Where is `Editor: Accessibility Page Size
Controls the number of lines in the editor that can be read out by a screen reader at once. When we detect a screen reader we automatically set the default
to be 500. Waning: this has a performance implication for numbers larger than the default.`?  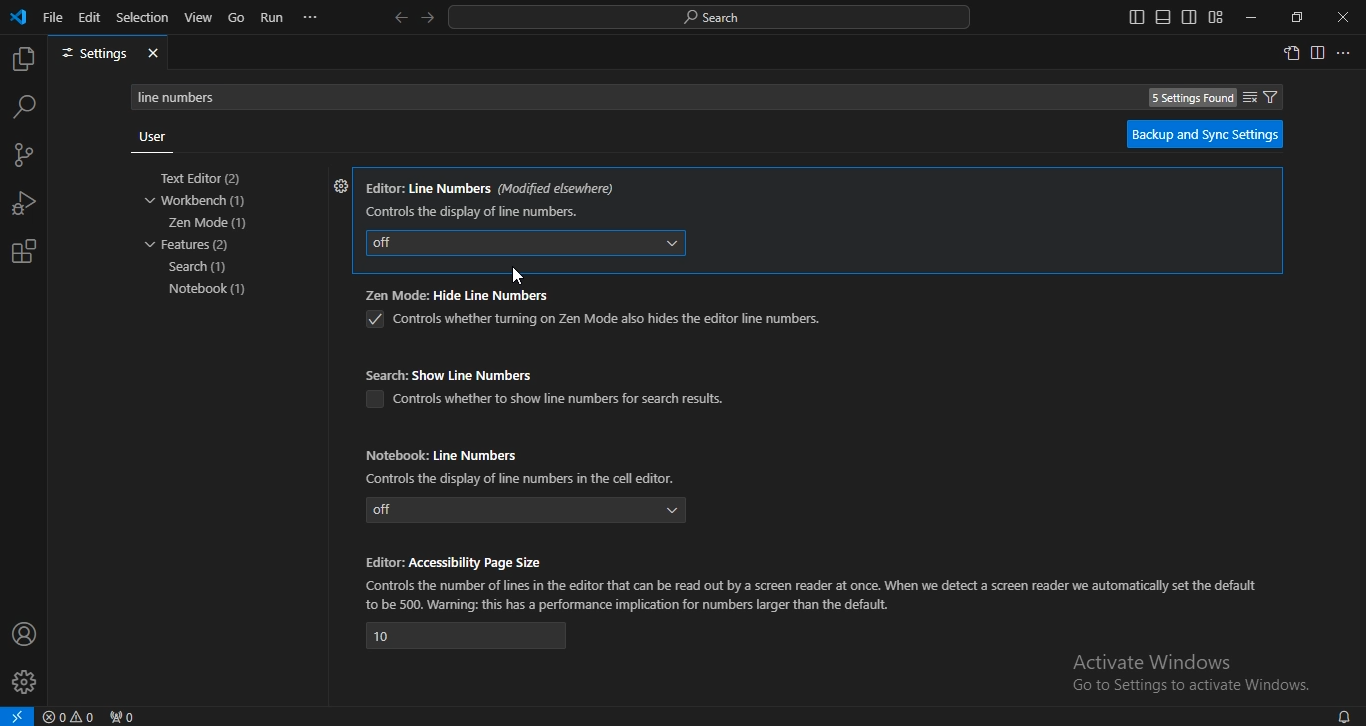
Editor: Accessibility Page Size
Controls the number of lines in the editor that can be read out by a screen reader at once. When we detect a screen reader we automatically set the default
to be 500. Waning: this has a performance implication for numbers larger than the default. is located at coordinates (814, 581).